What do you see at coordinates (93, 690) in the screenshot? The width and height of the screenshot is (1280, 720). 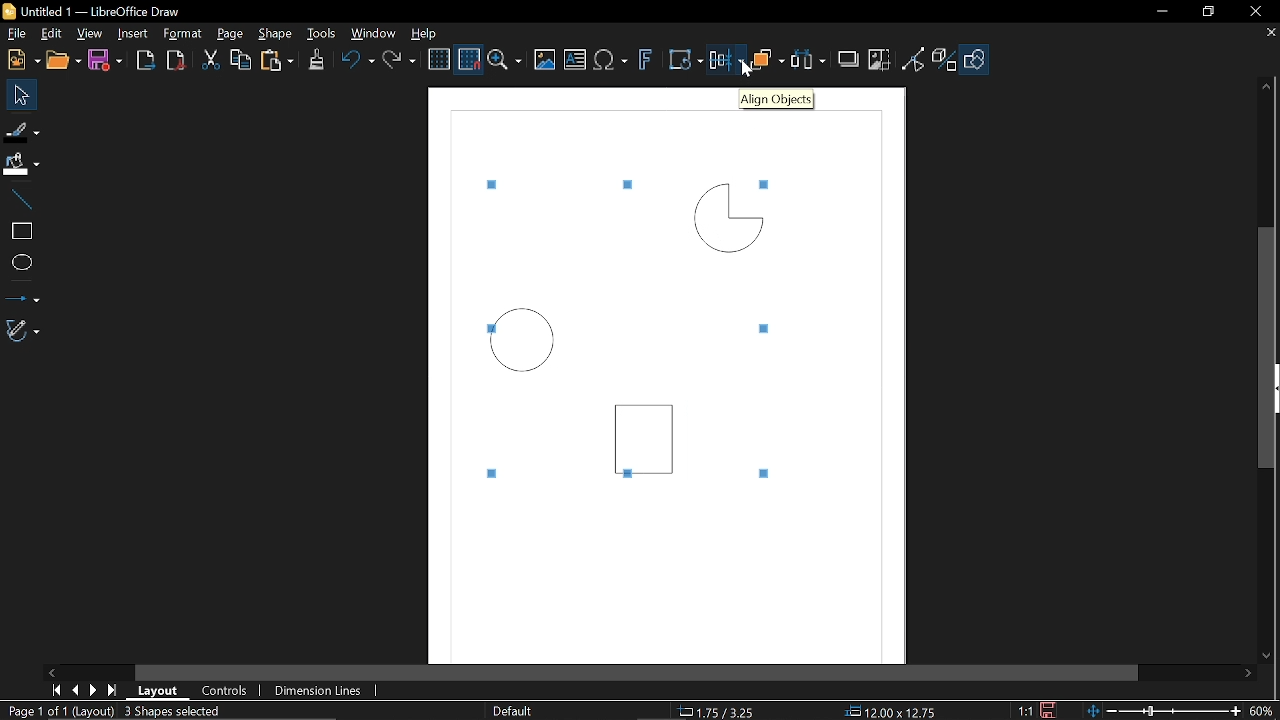 I see `Next page` at bounding box center [93, 690].